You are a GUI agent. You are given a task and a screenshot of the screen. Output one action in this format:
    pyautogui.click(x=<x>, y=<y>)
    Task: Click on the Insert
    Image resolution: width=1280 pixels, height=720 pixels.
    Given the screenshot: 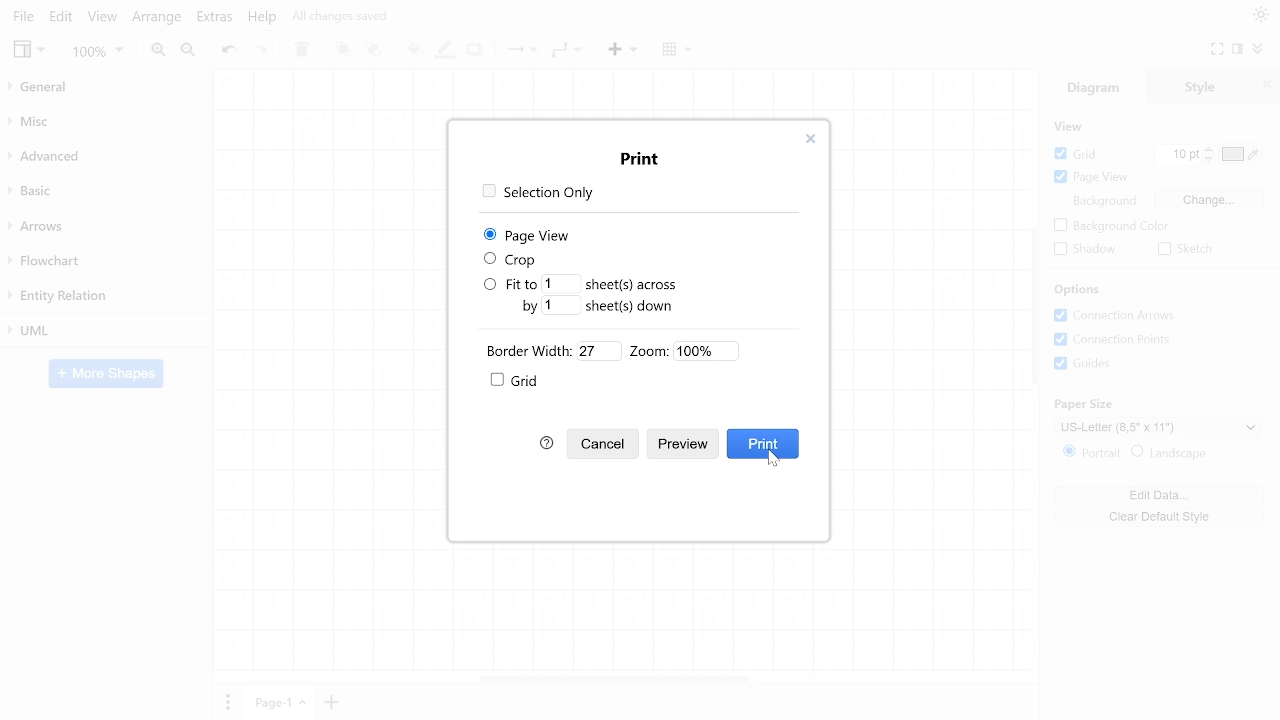 What is the action you would take?
    pyautogui.click(x=626, y=51)
    